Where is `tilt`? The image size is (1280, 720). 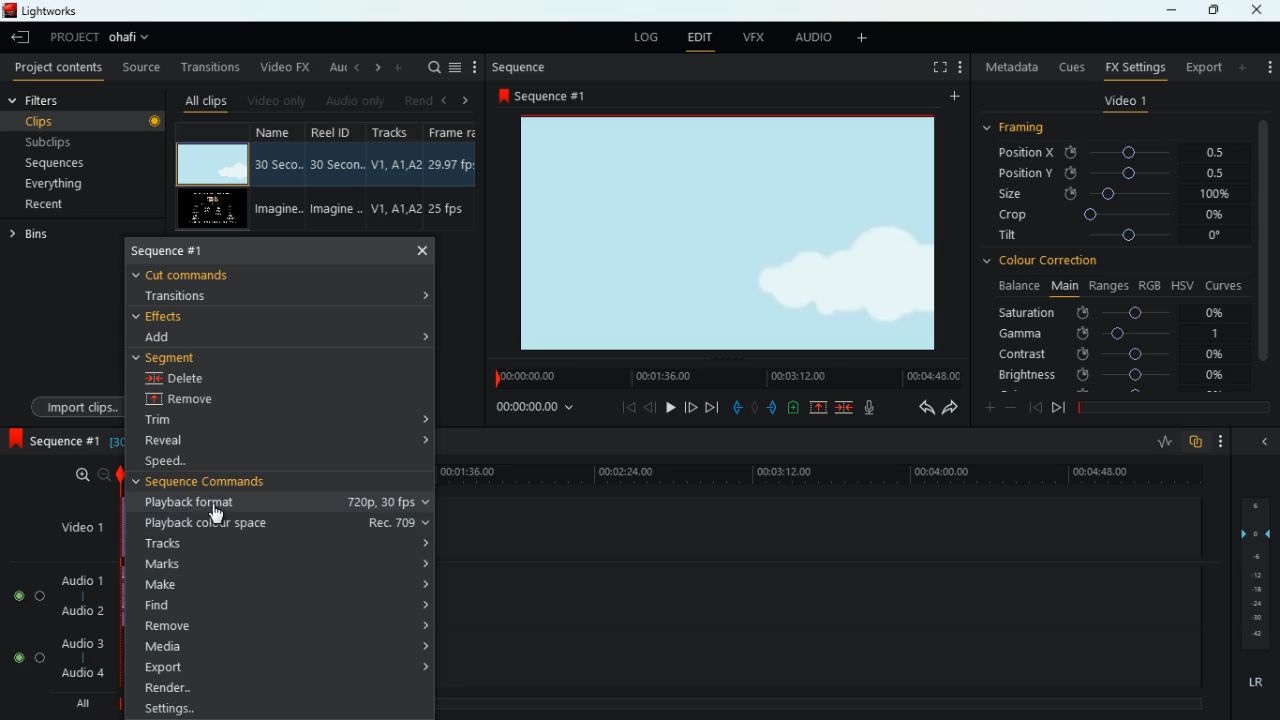
tilt is located at coordinates (1115, 237).